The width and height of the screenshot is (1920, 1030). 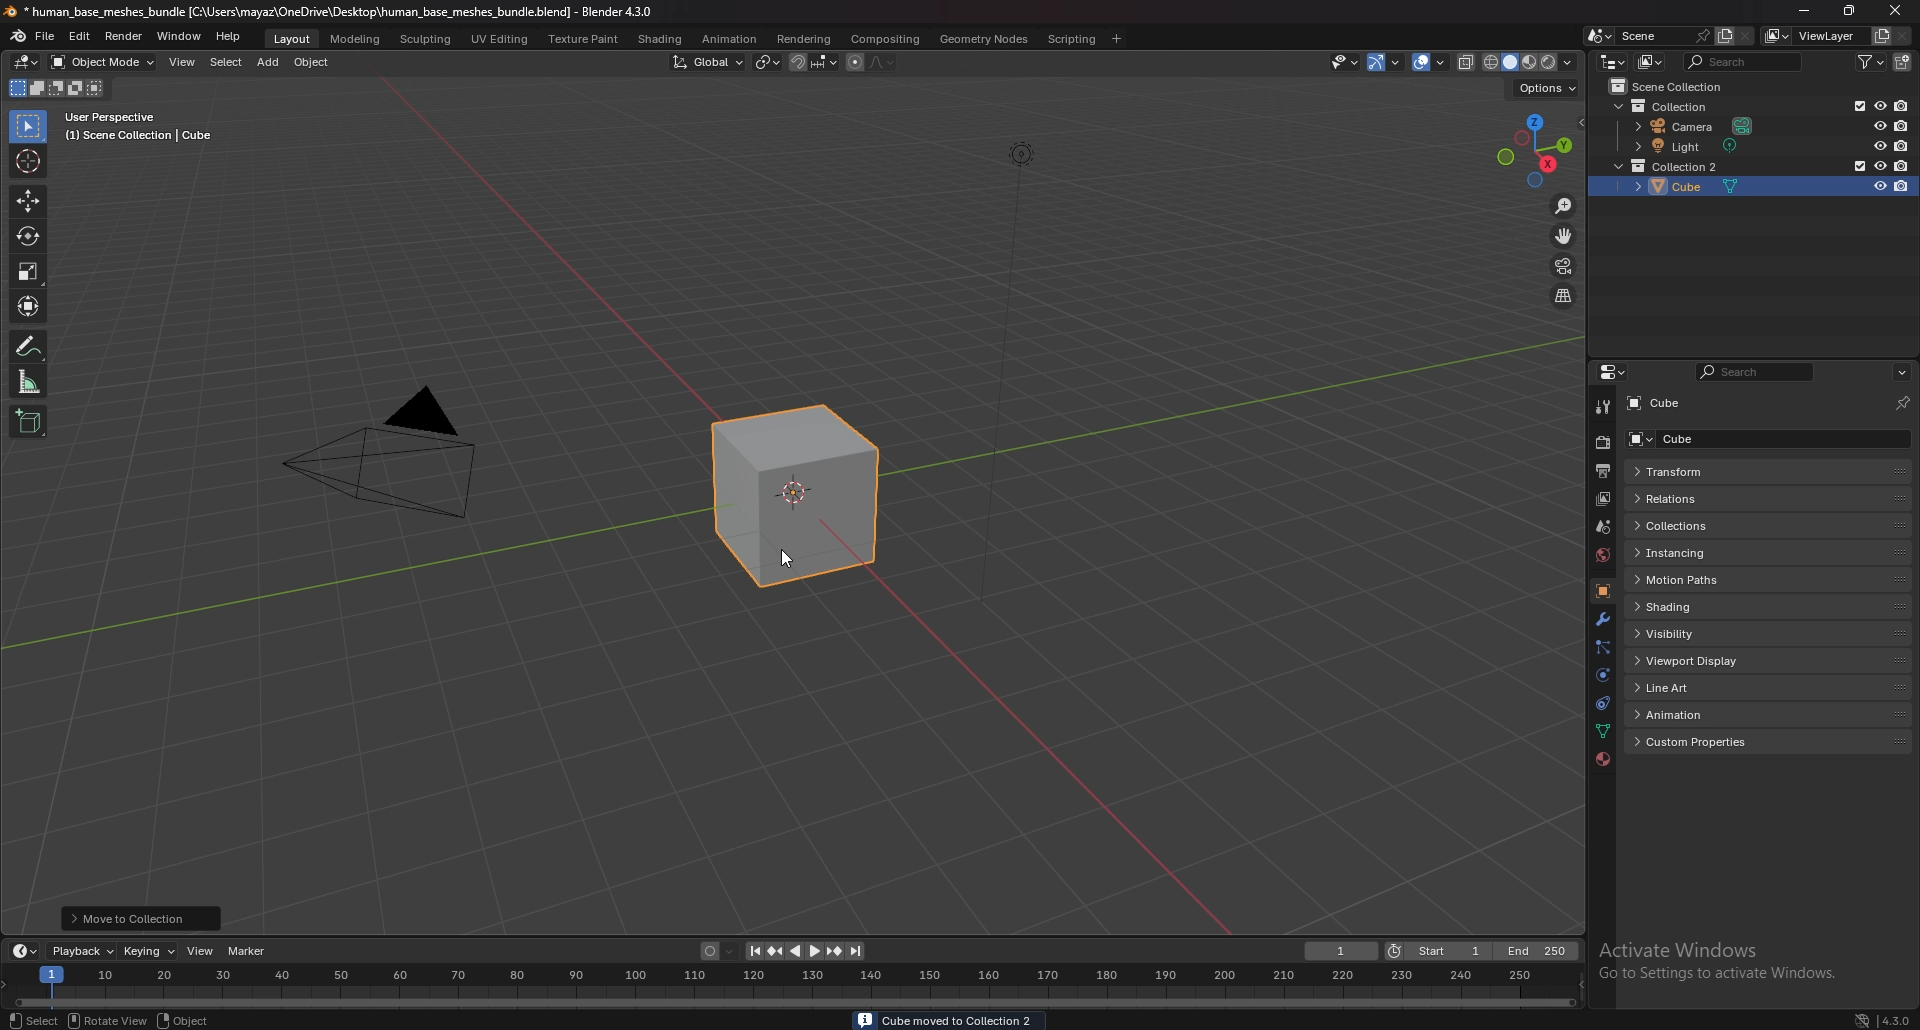 What do you see at coordinates (378, 450) in the screenshot?
I see `camera` at bounding box center [378, 450].